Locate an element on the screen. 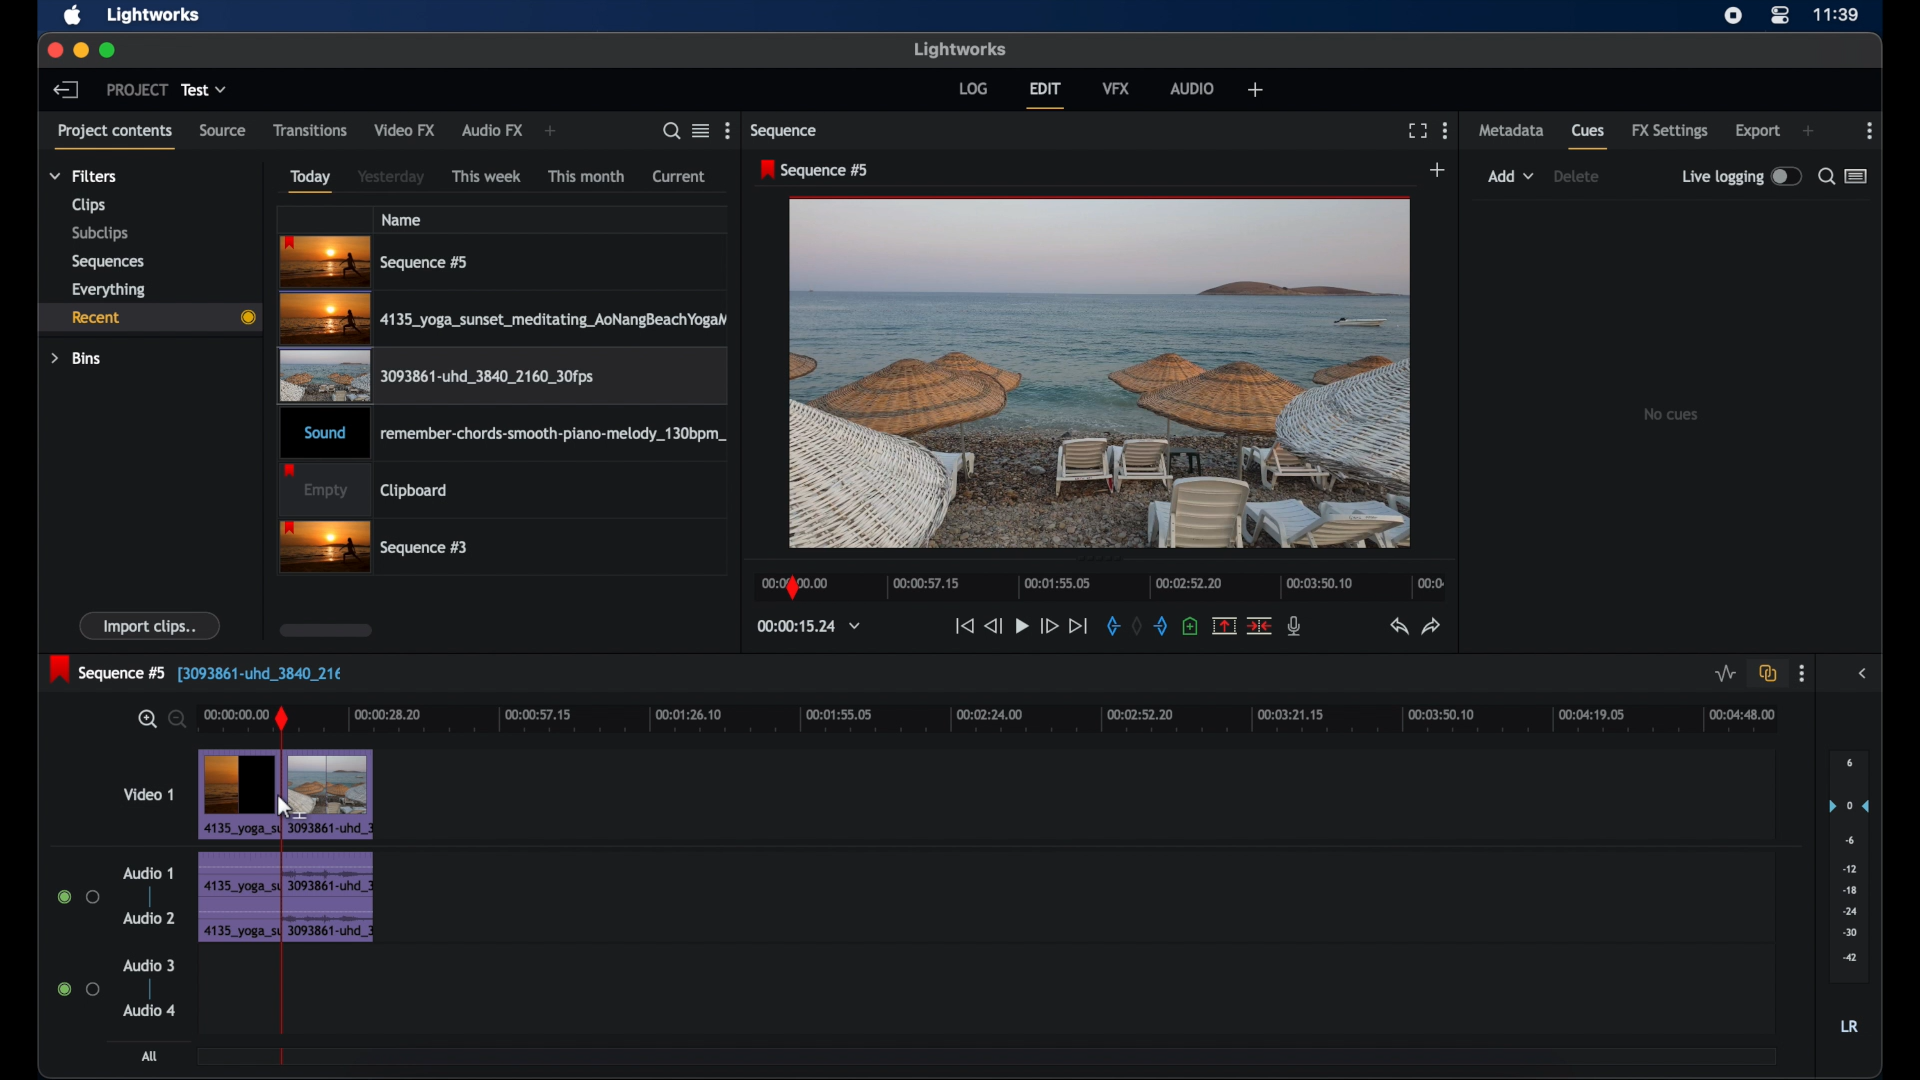 This screenshot has width=1920, height=1080. timeline scale is located at coordinates (1099, 586).